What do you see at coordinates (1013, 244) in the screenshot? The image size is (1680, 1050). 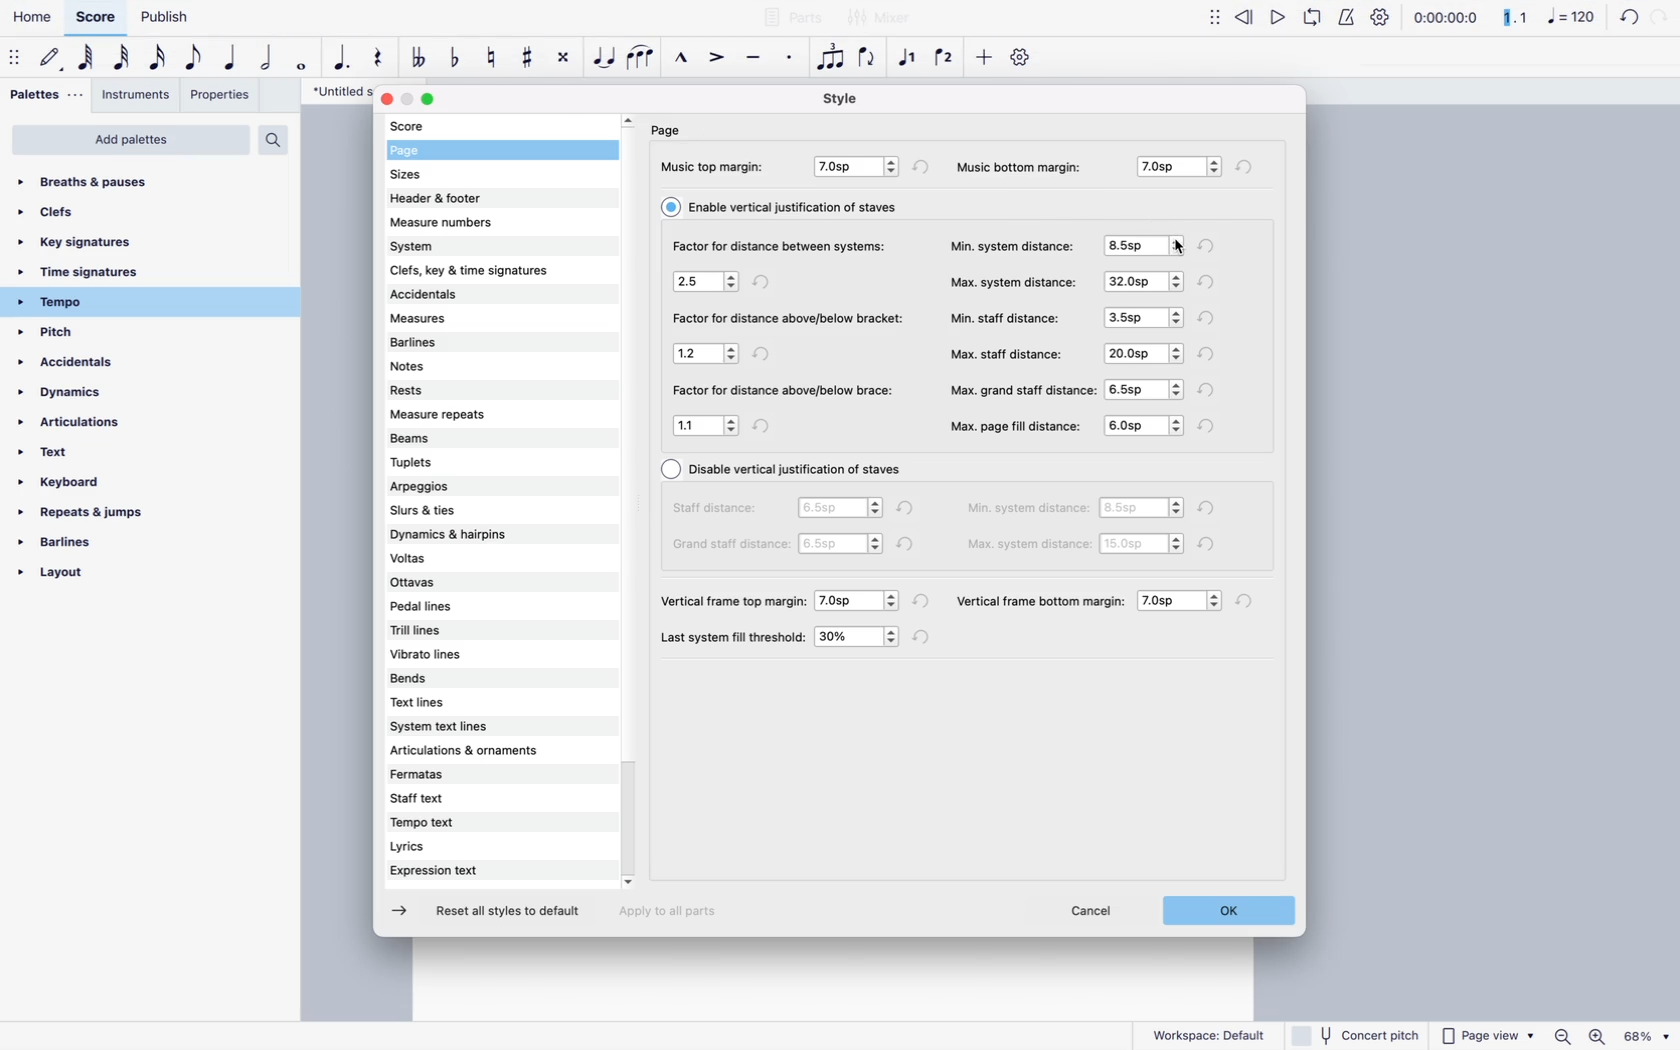 I see `myn system distance` at bounding box center [1013, 244].